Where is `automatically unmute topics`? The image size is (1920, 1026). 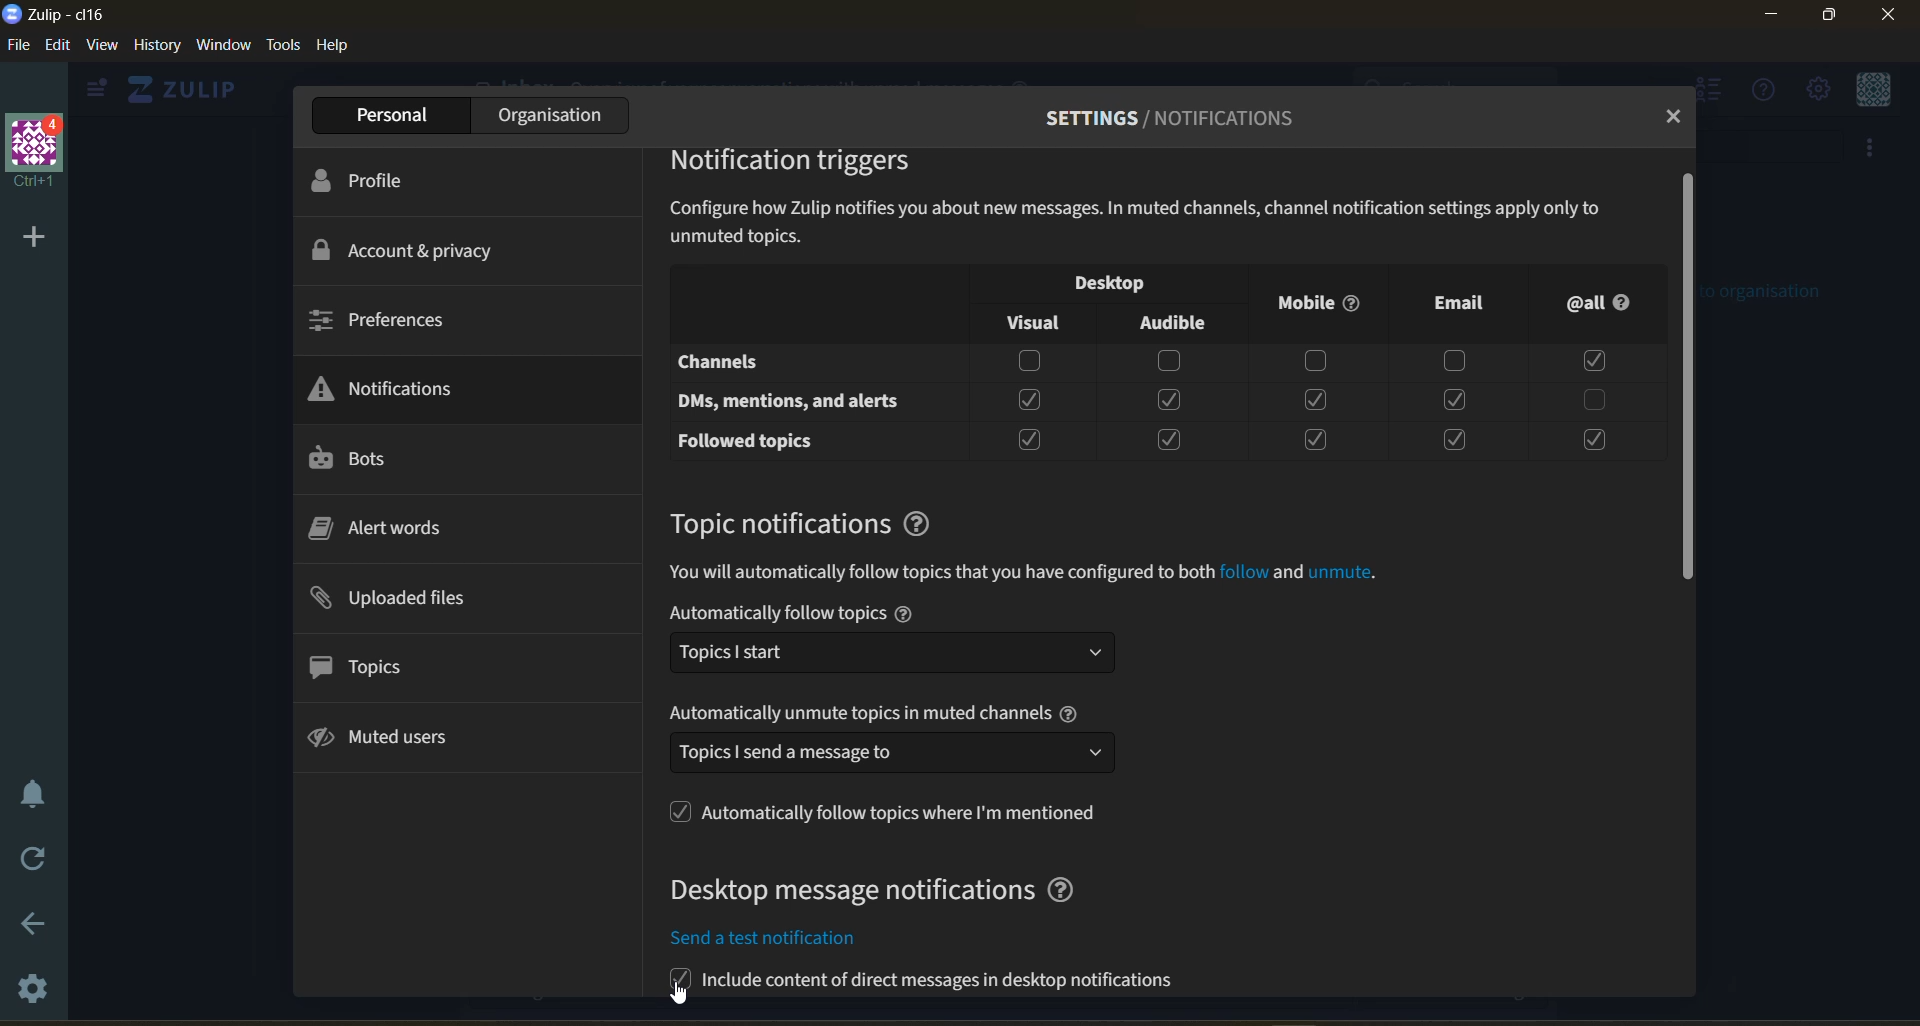 automatically unmute topics is located at coordinates (880, 716).